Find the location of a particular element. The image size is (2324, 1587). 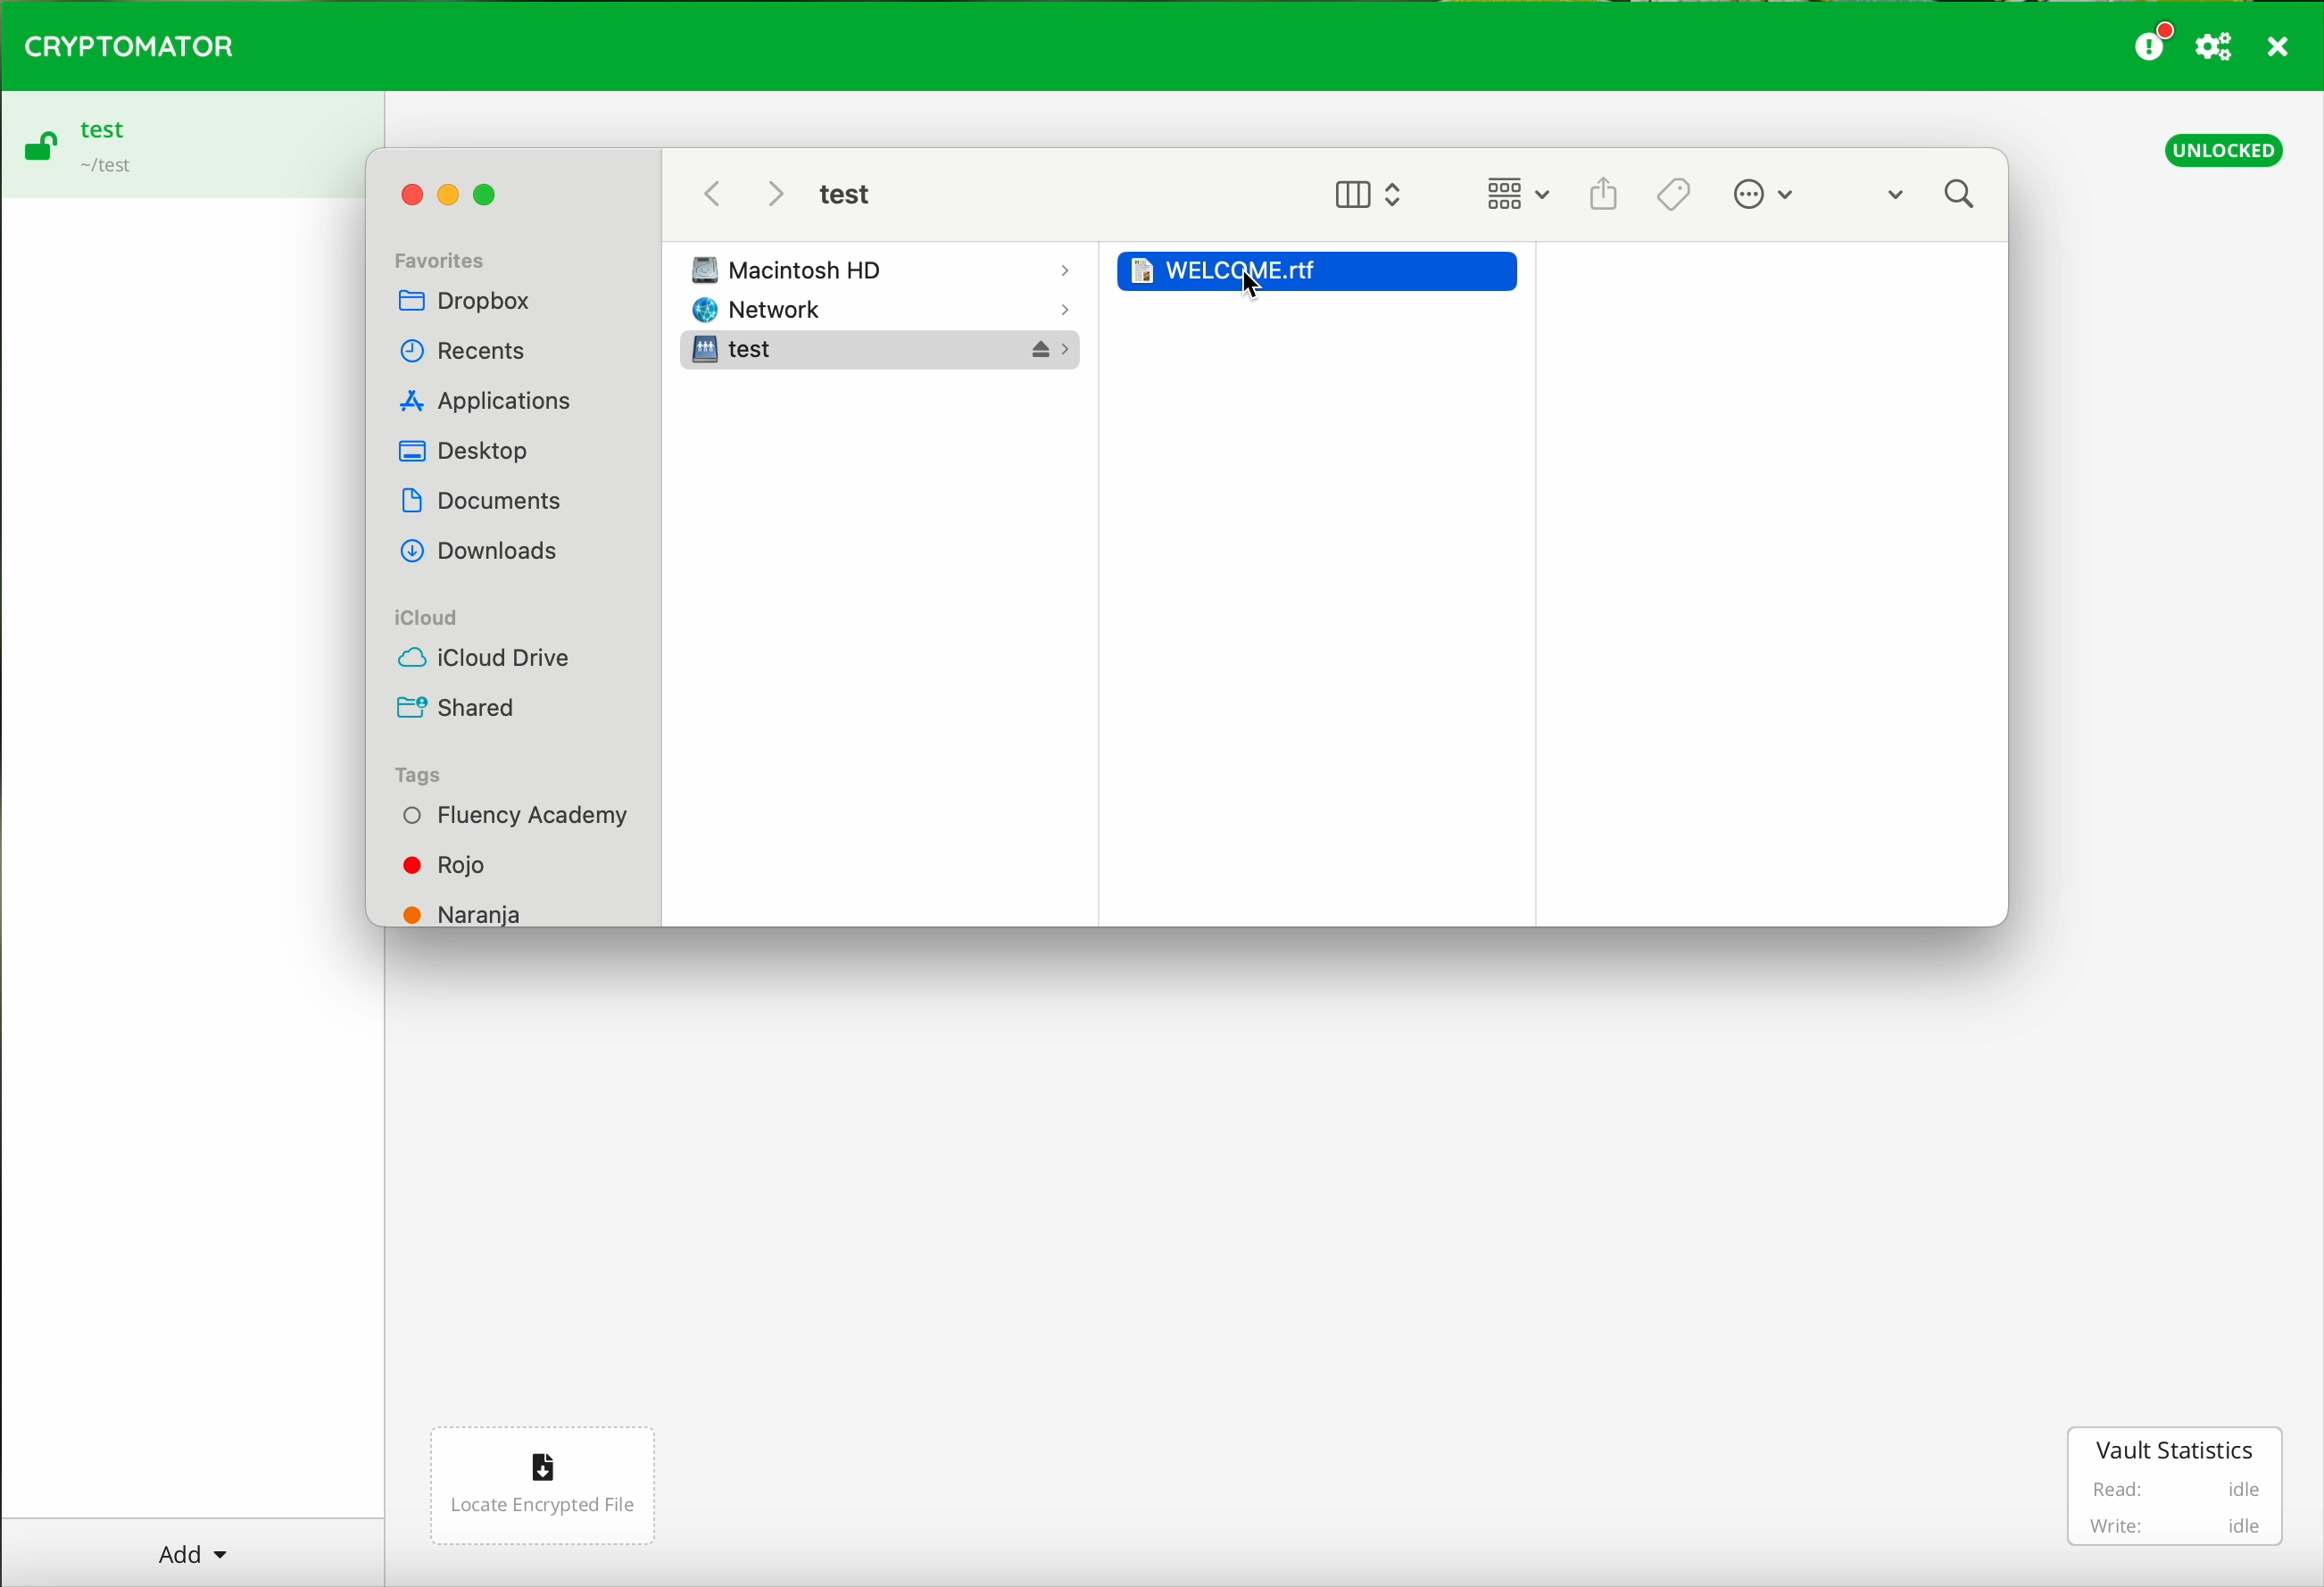

Fluency Academy is located at coordinates (514, 816).